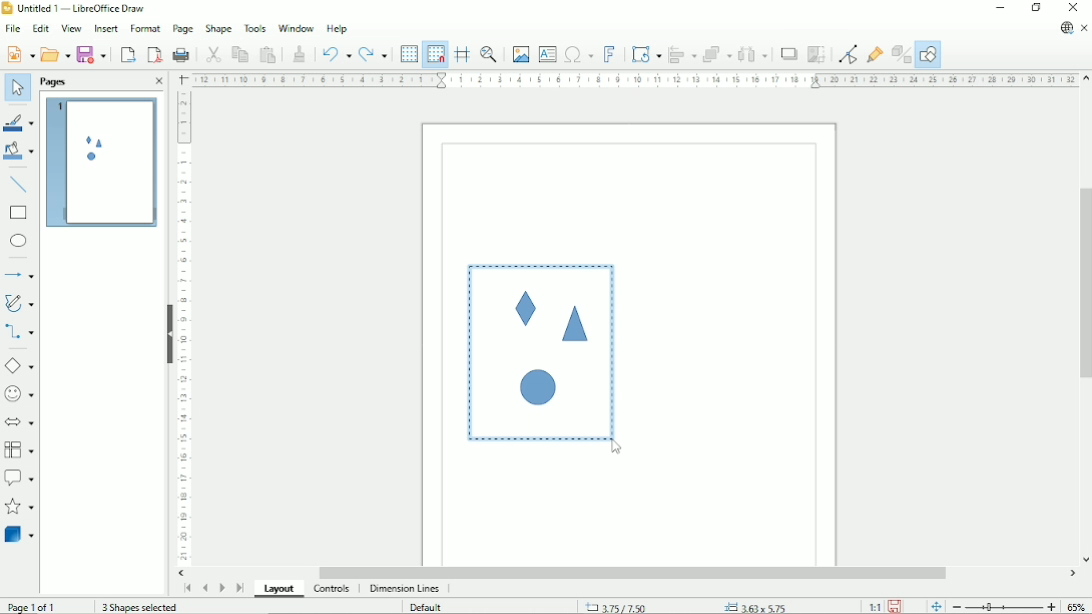 This screenshot has height=614, width=1092. I want to click on Transformations, so click(646, 55).